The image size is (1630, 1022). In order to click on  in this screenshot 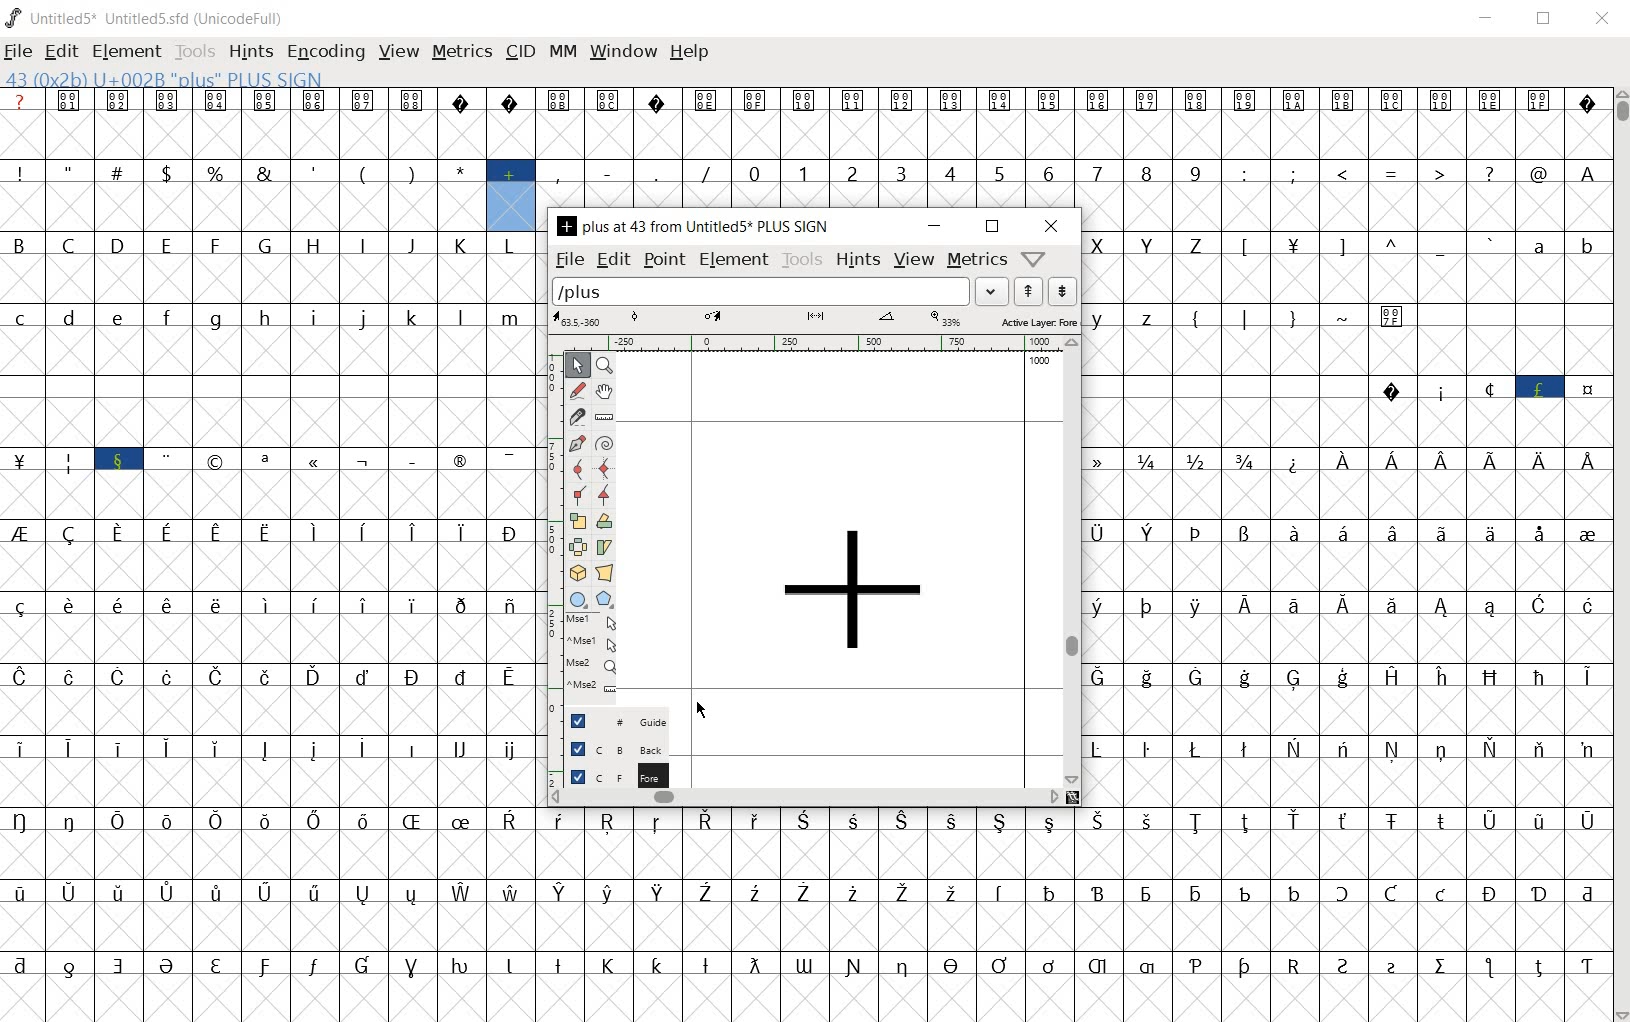, I will do `click(1226, 413)`.